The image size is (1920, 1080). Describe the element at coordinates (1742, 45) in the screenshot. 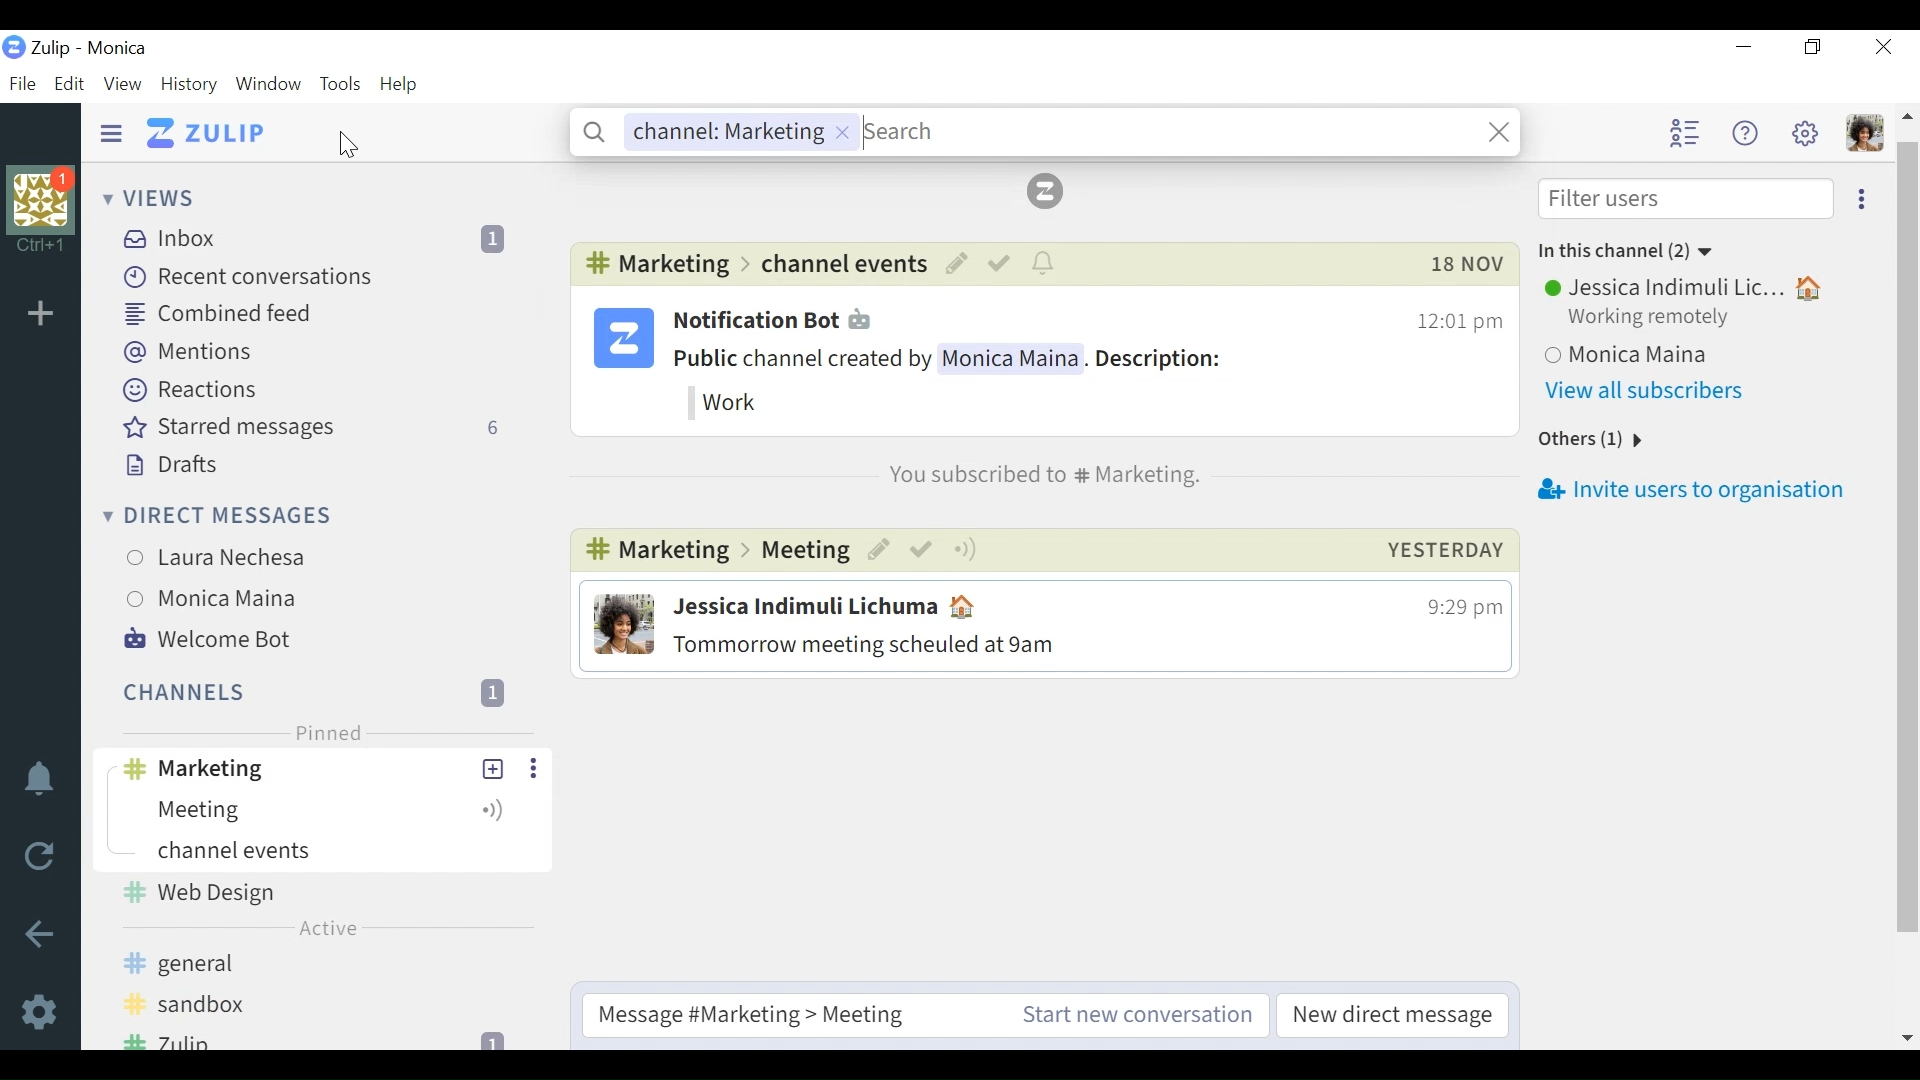

I see `minimize` at that location.